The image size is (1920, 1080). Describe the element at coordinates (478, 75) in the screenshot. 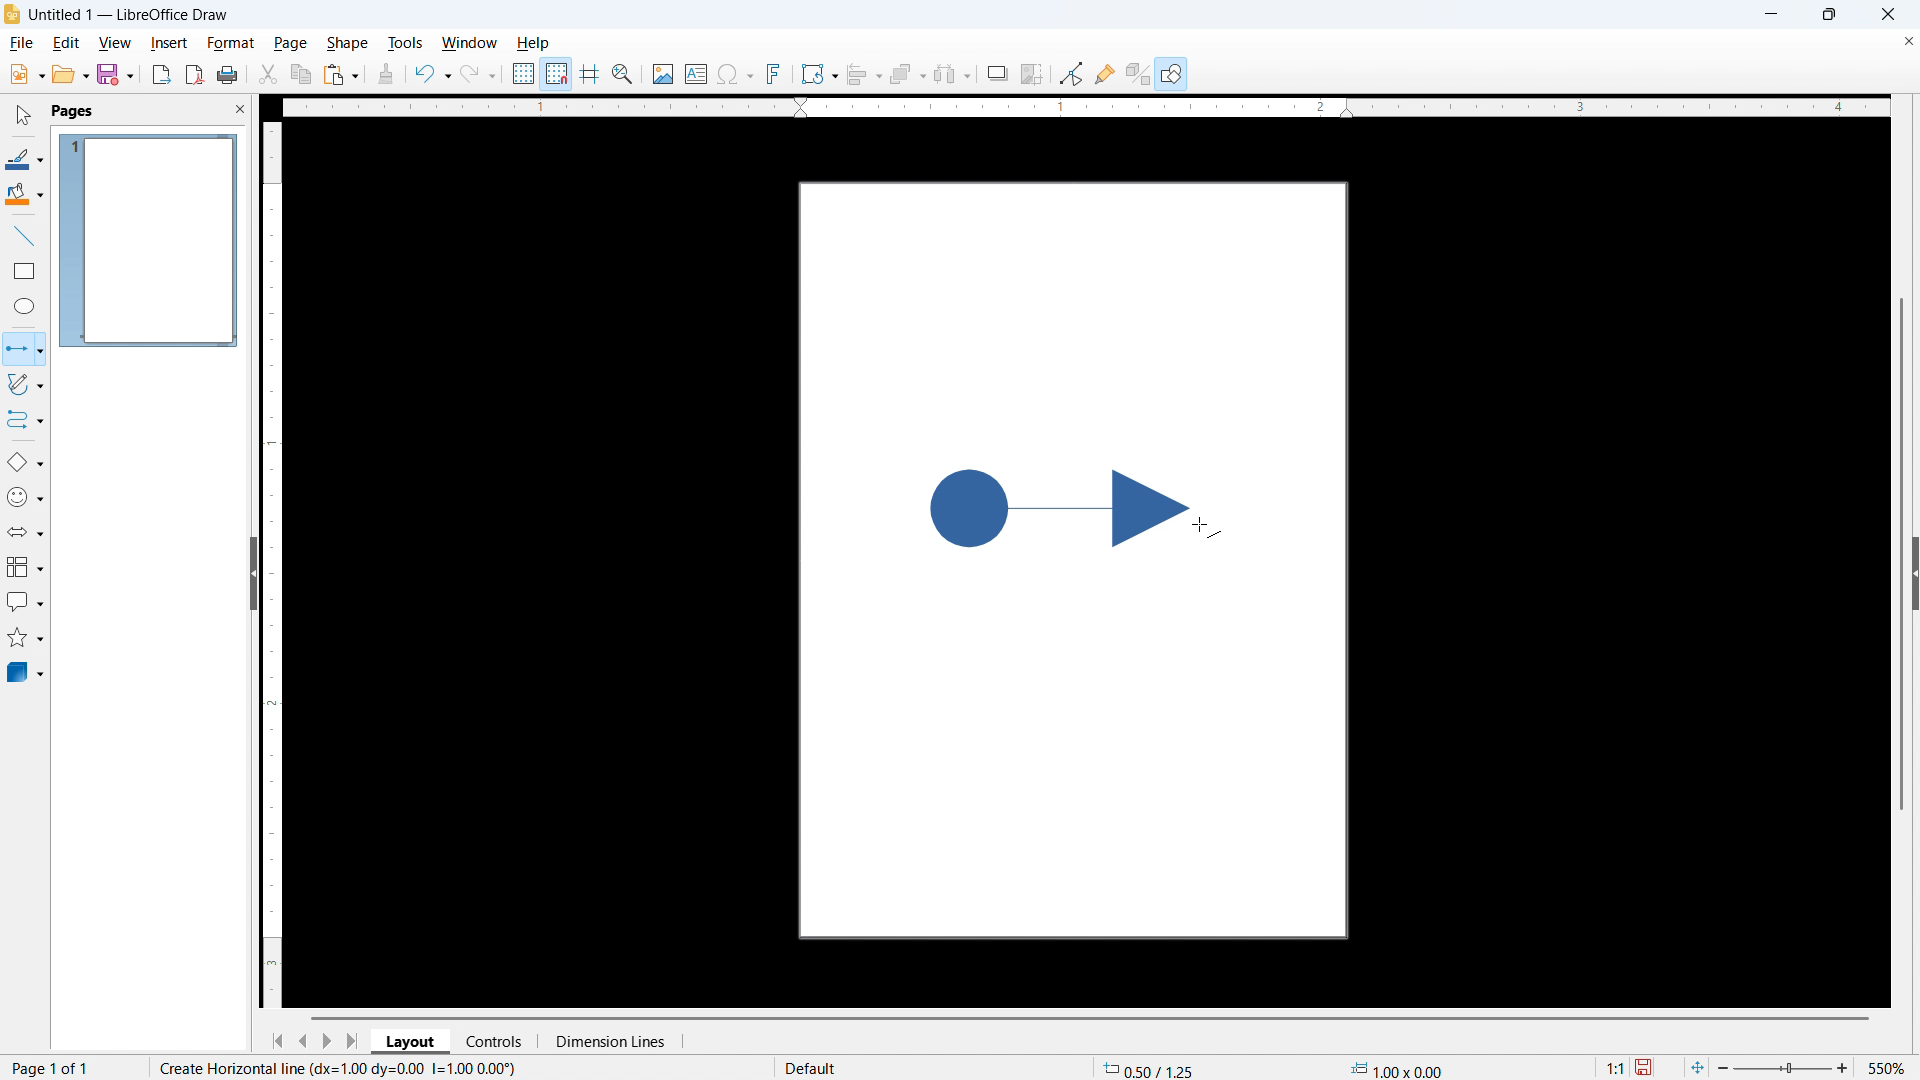

I see `Redo ` at that location.